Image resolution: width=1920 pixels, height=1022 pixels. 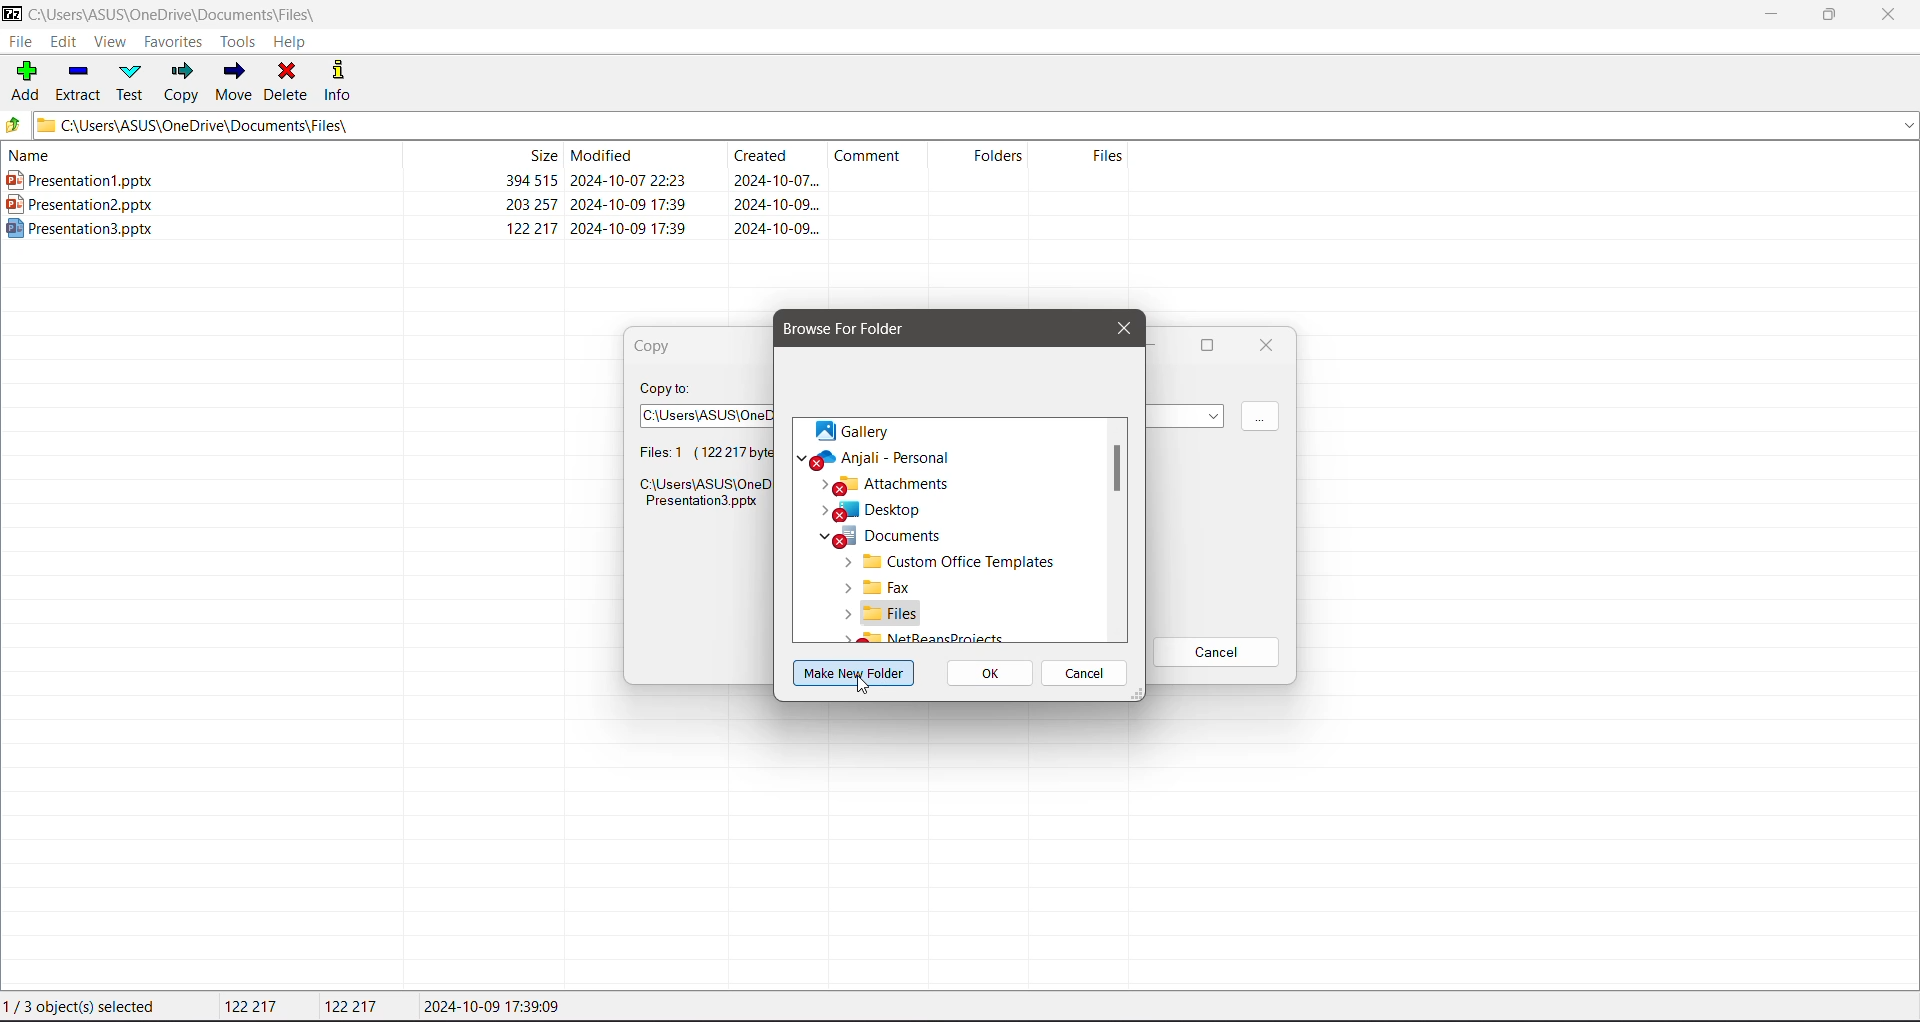 I want to click on Cancel, so click(x=1216, y=653).